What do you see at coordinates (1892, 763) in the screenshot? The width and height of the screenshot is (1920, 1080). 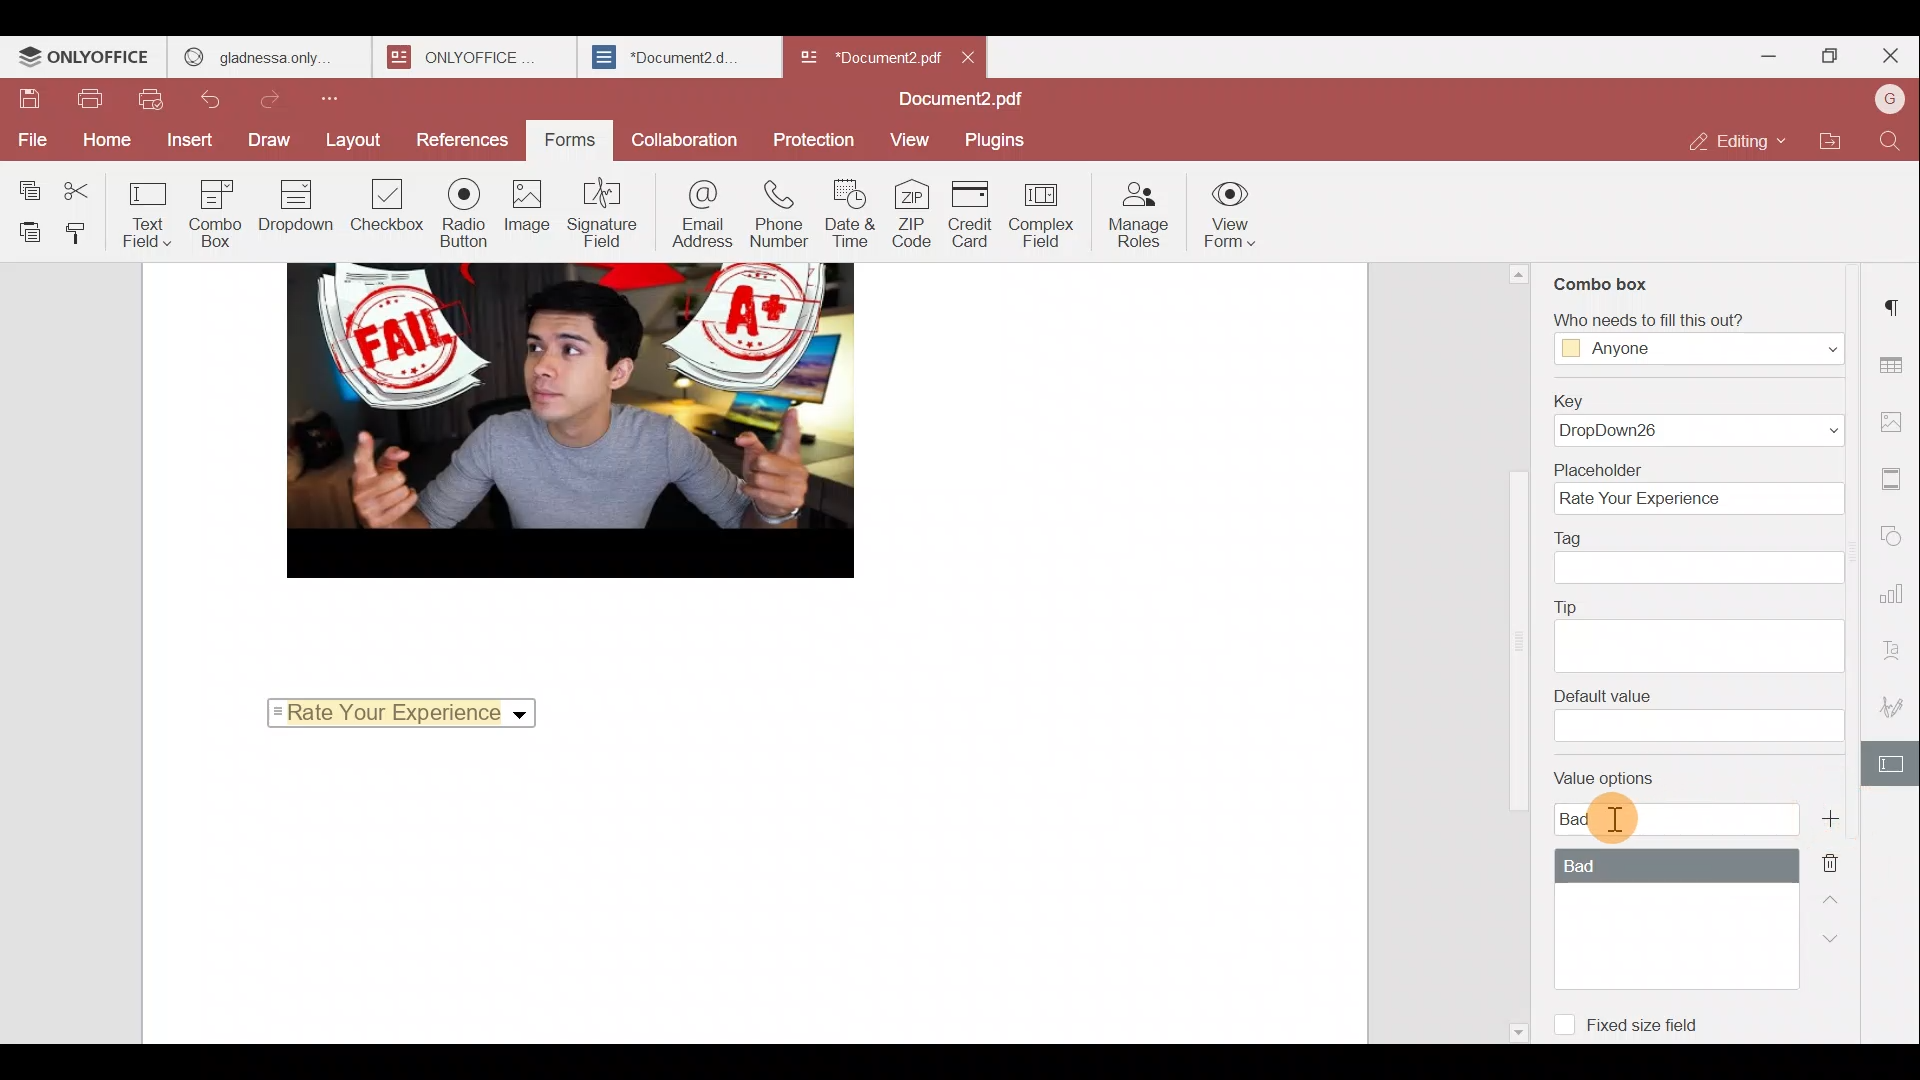 I see `Form settings` at bounding box center [1892, 763].